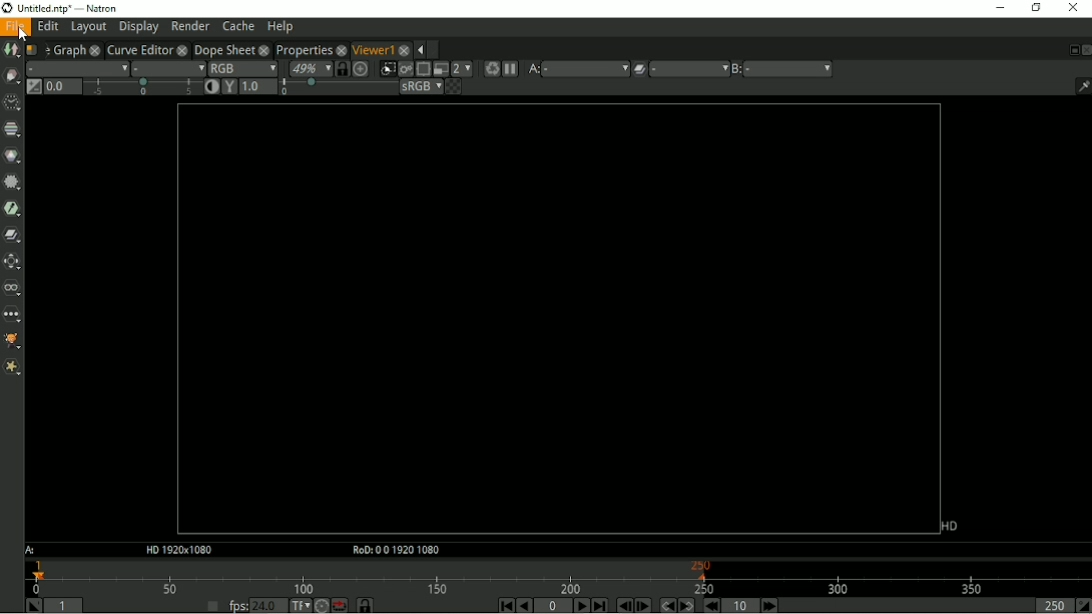  I want to click on Close, so click(1072, 8).